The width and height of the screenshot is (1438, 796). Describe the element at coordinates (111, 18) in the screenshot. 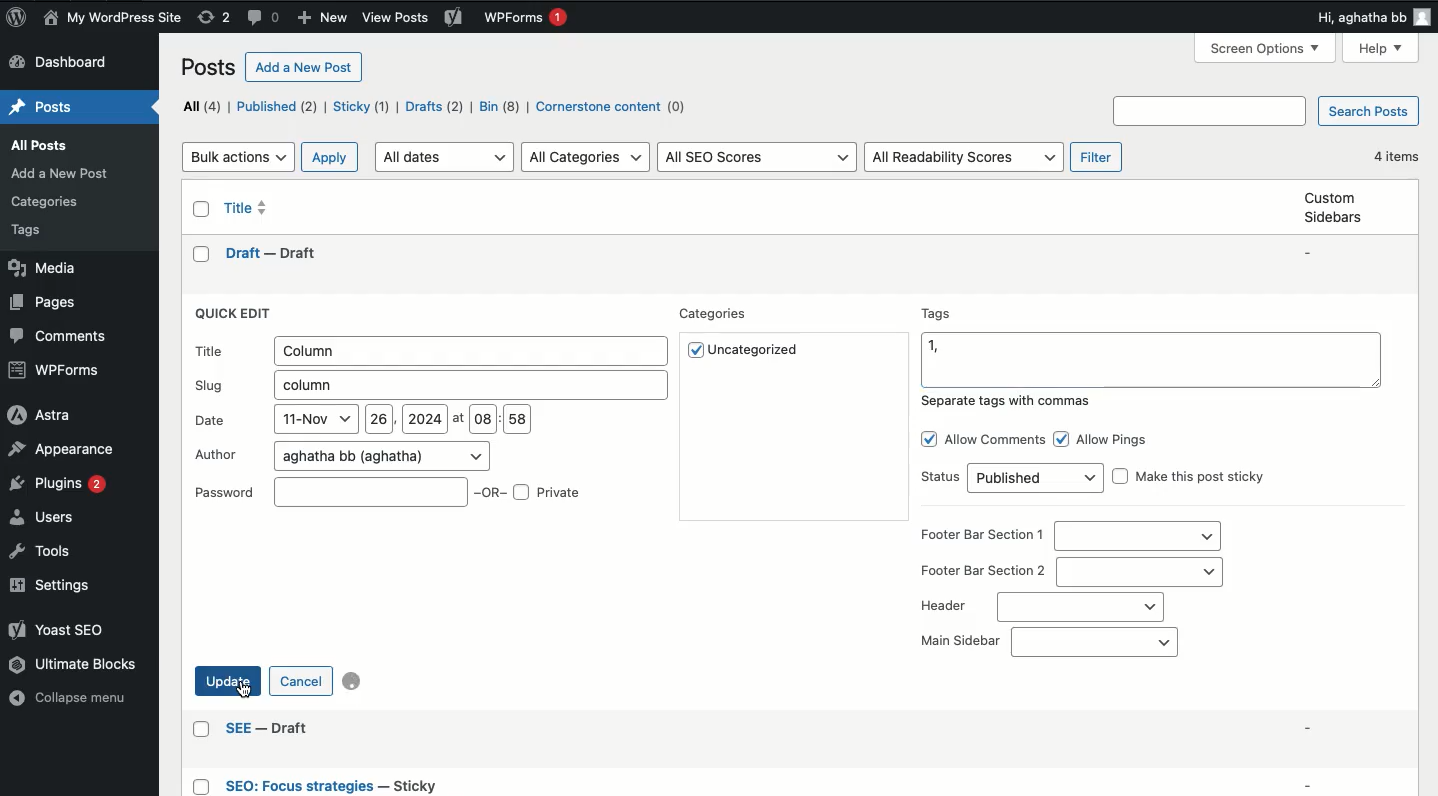

I see `Name` at that location.